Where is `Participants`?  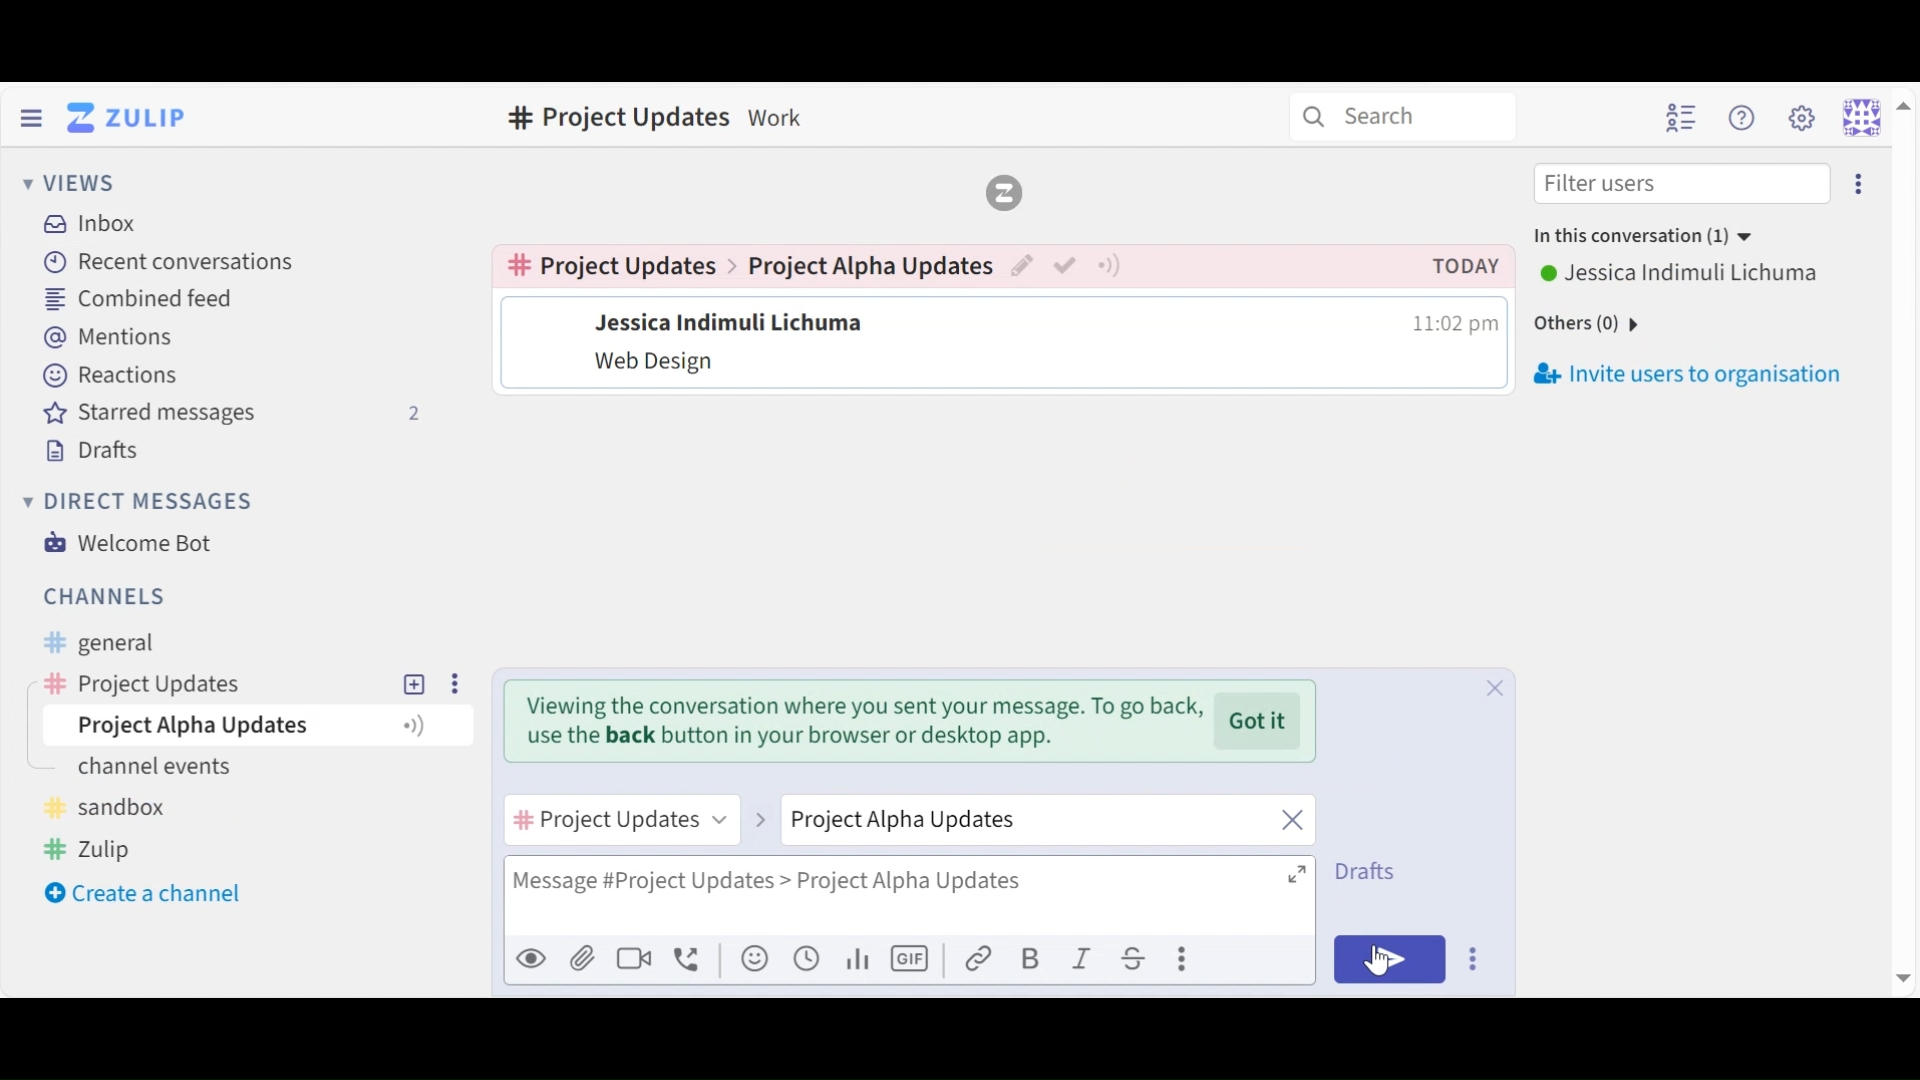 Participants is located at coordinates (1640, 236).